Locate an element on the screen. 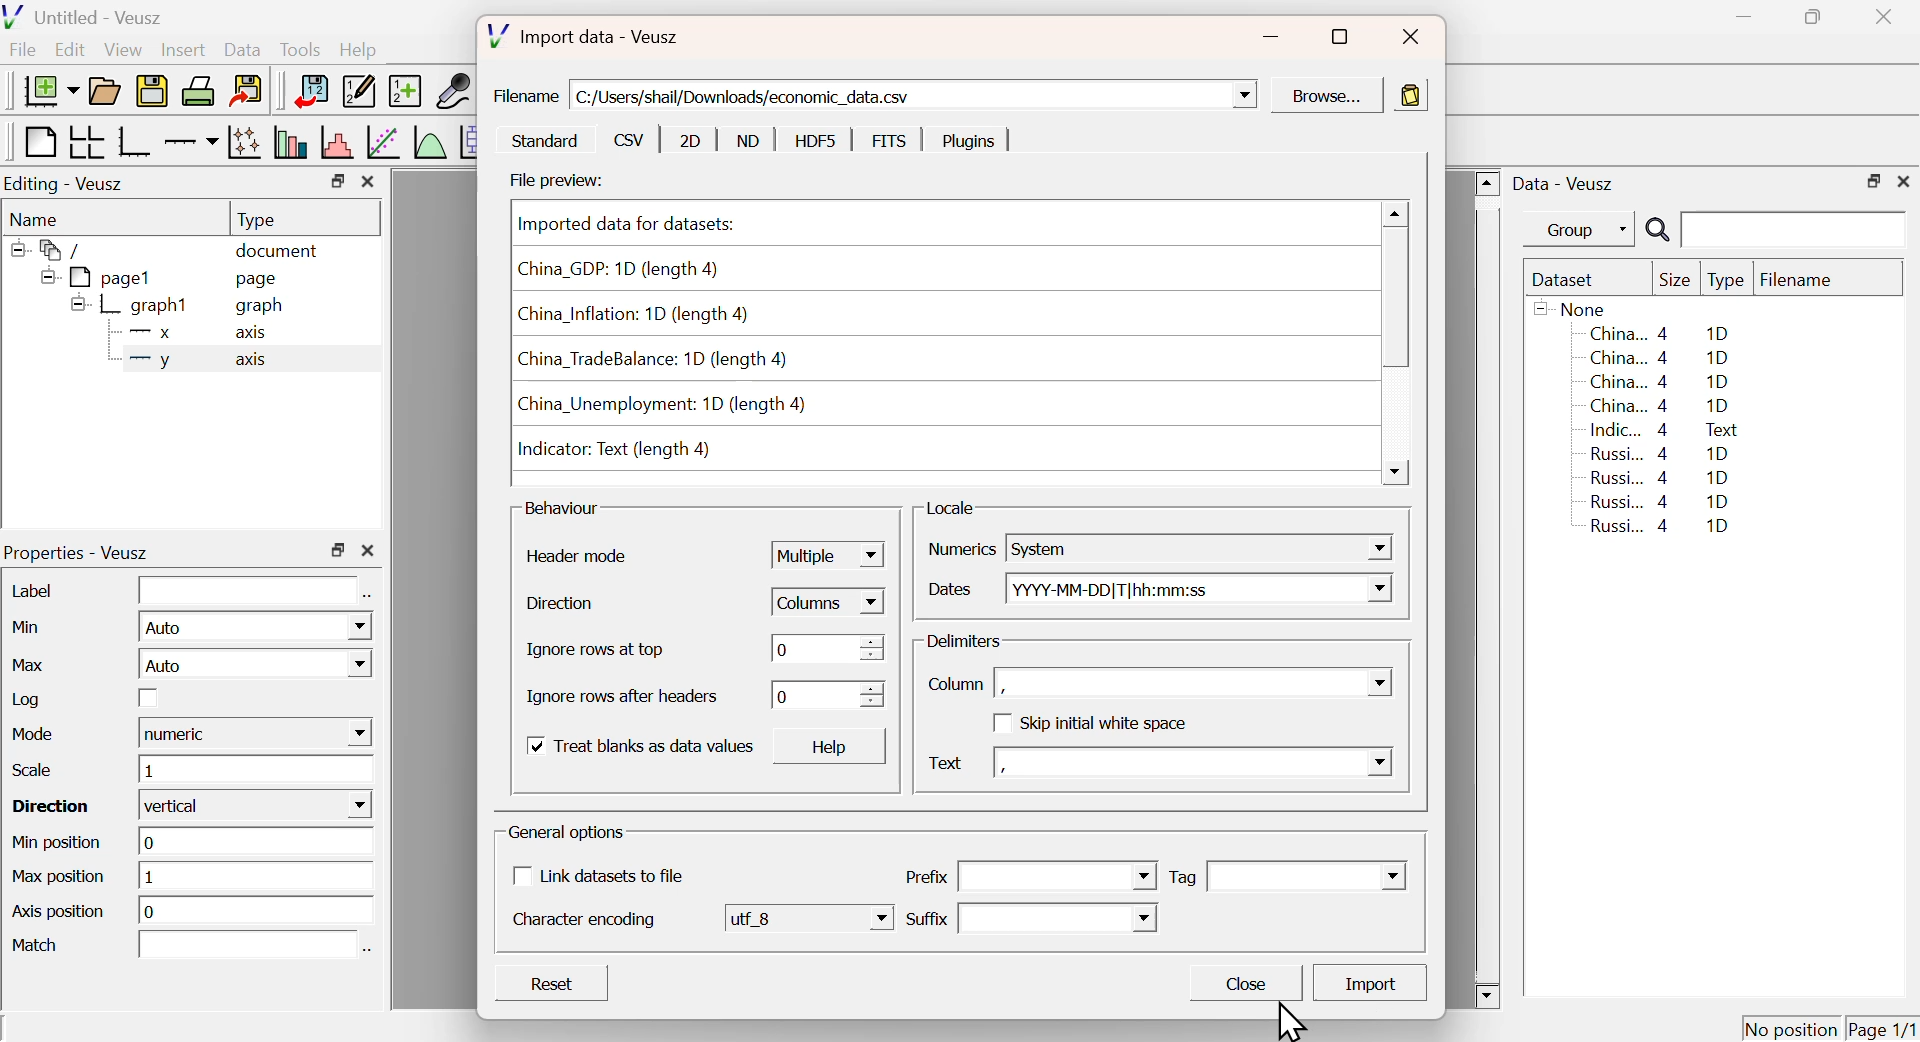 Image resolution: width=1920 pixels, height=1042 pixels. Cursor is located at coordinates (1291, 1019).